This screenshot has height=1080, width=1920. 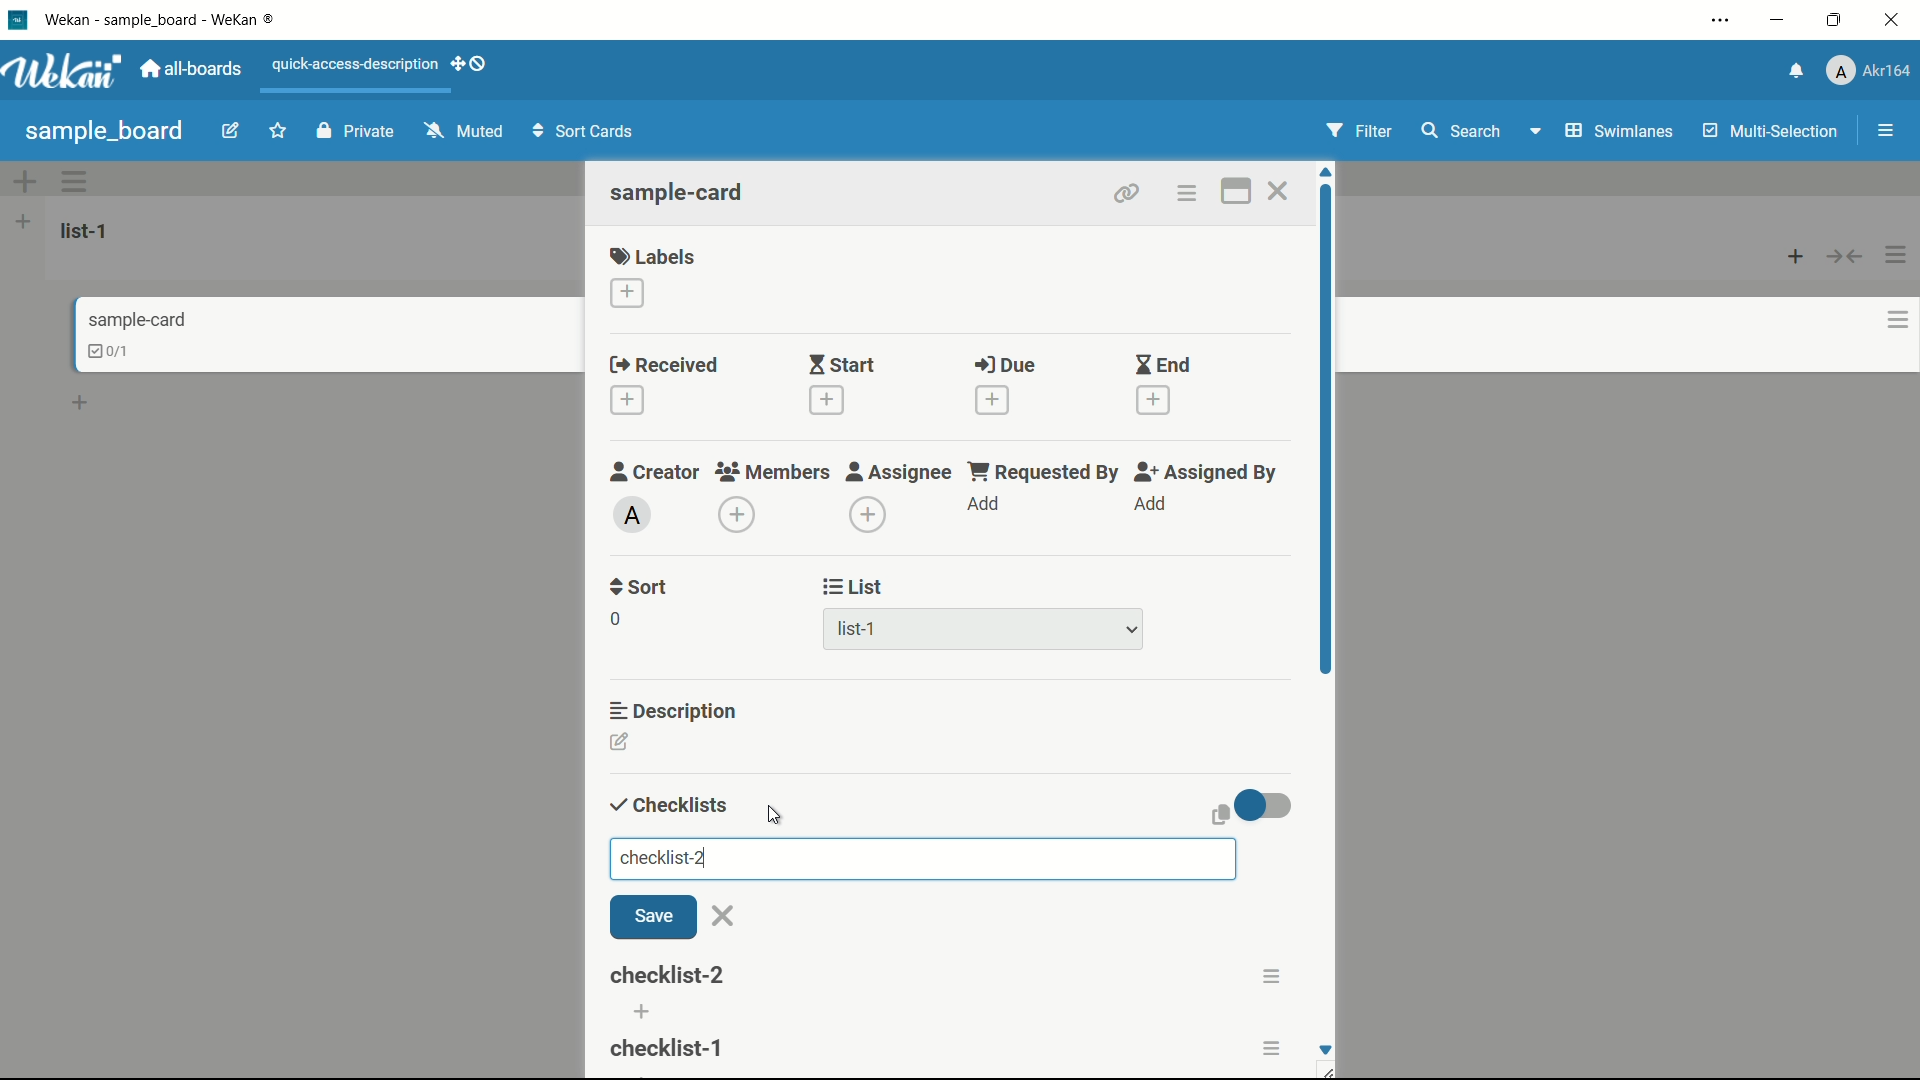 I want to click on multi selection, so click(x=1773, y=133).